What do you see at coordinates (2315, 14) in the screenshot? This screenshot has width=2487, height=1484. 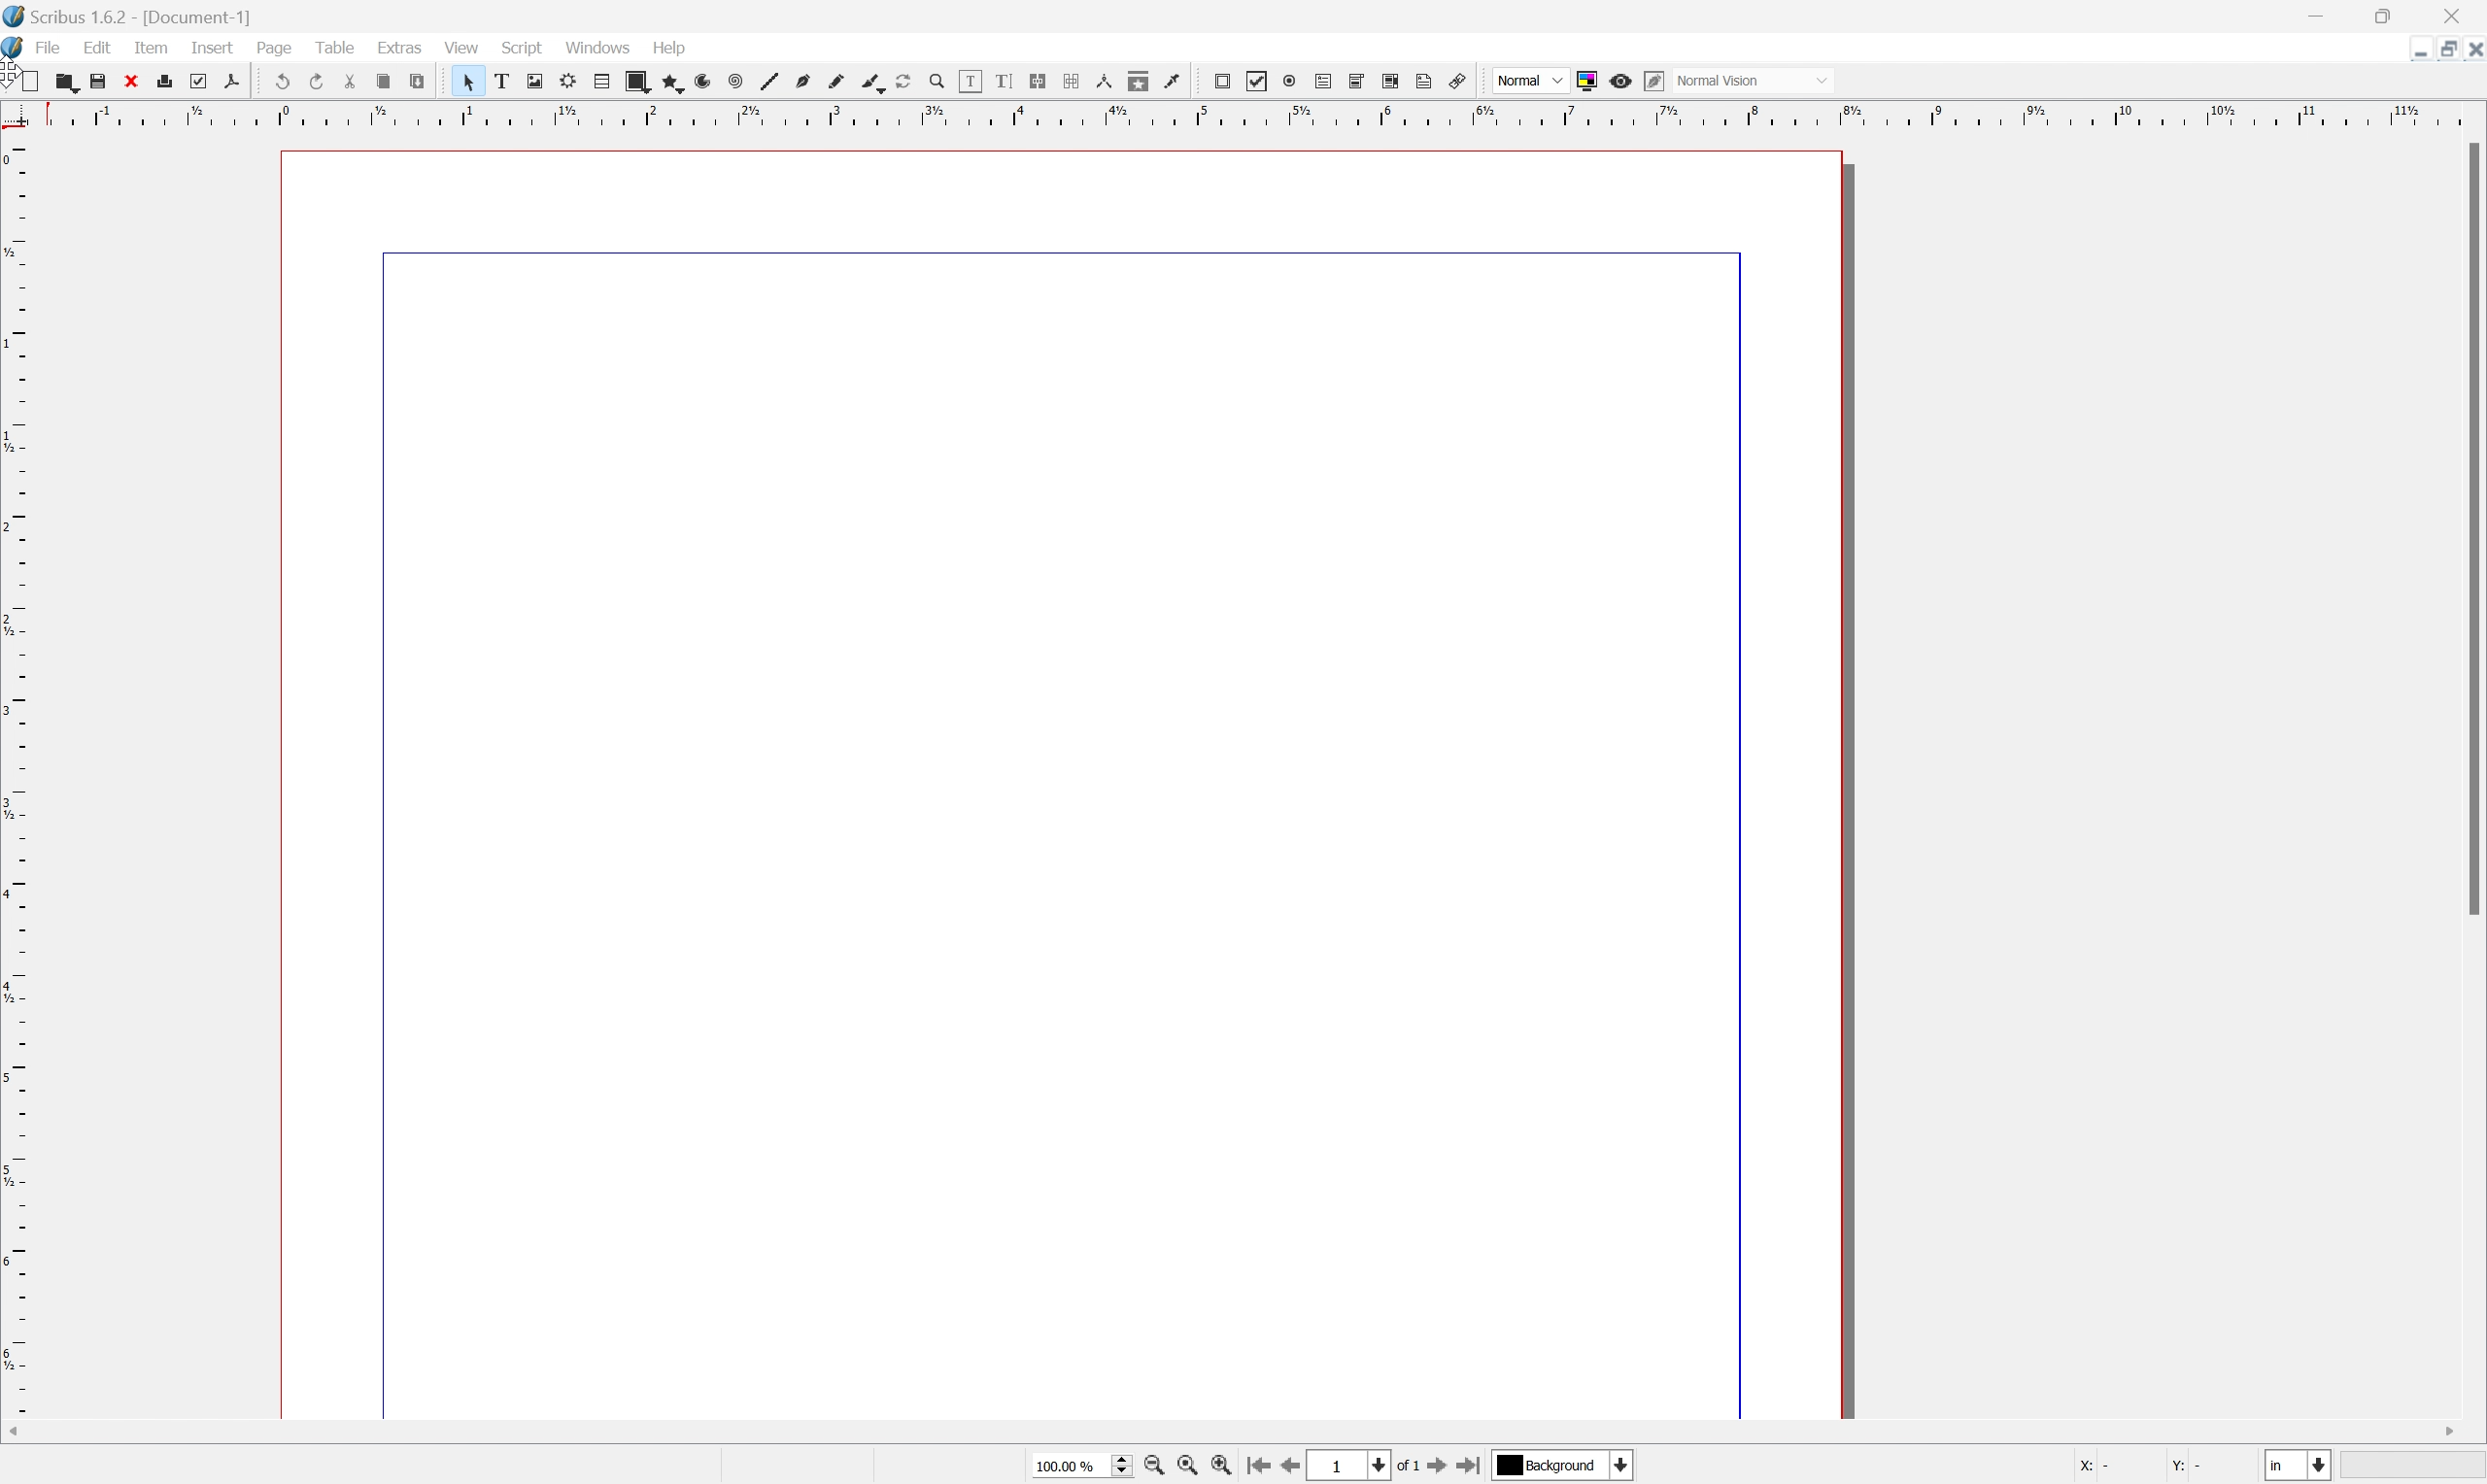 I see `minimize` at bounding box center [2315, 14].